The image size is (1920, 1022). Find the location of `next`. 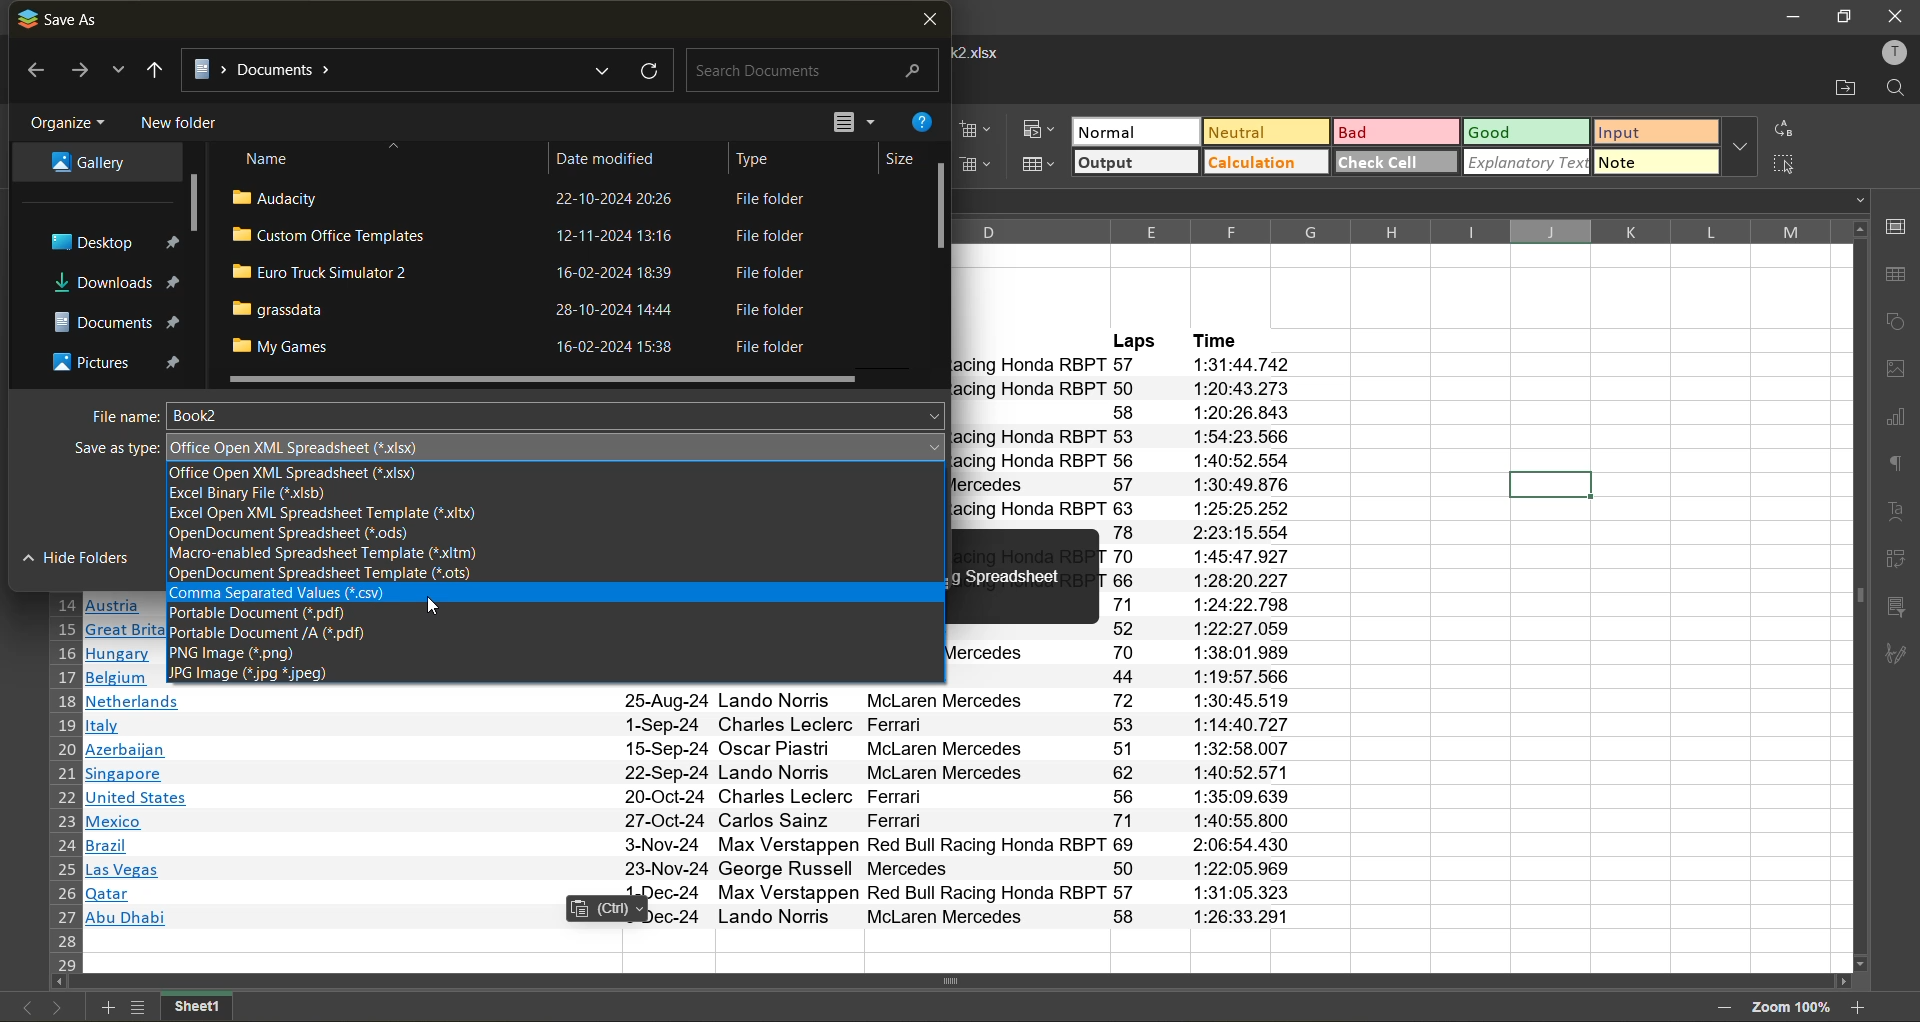

next is located at coordinates (56, 1010).